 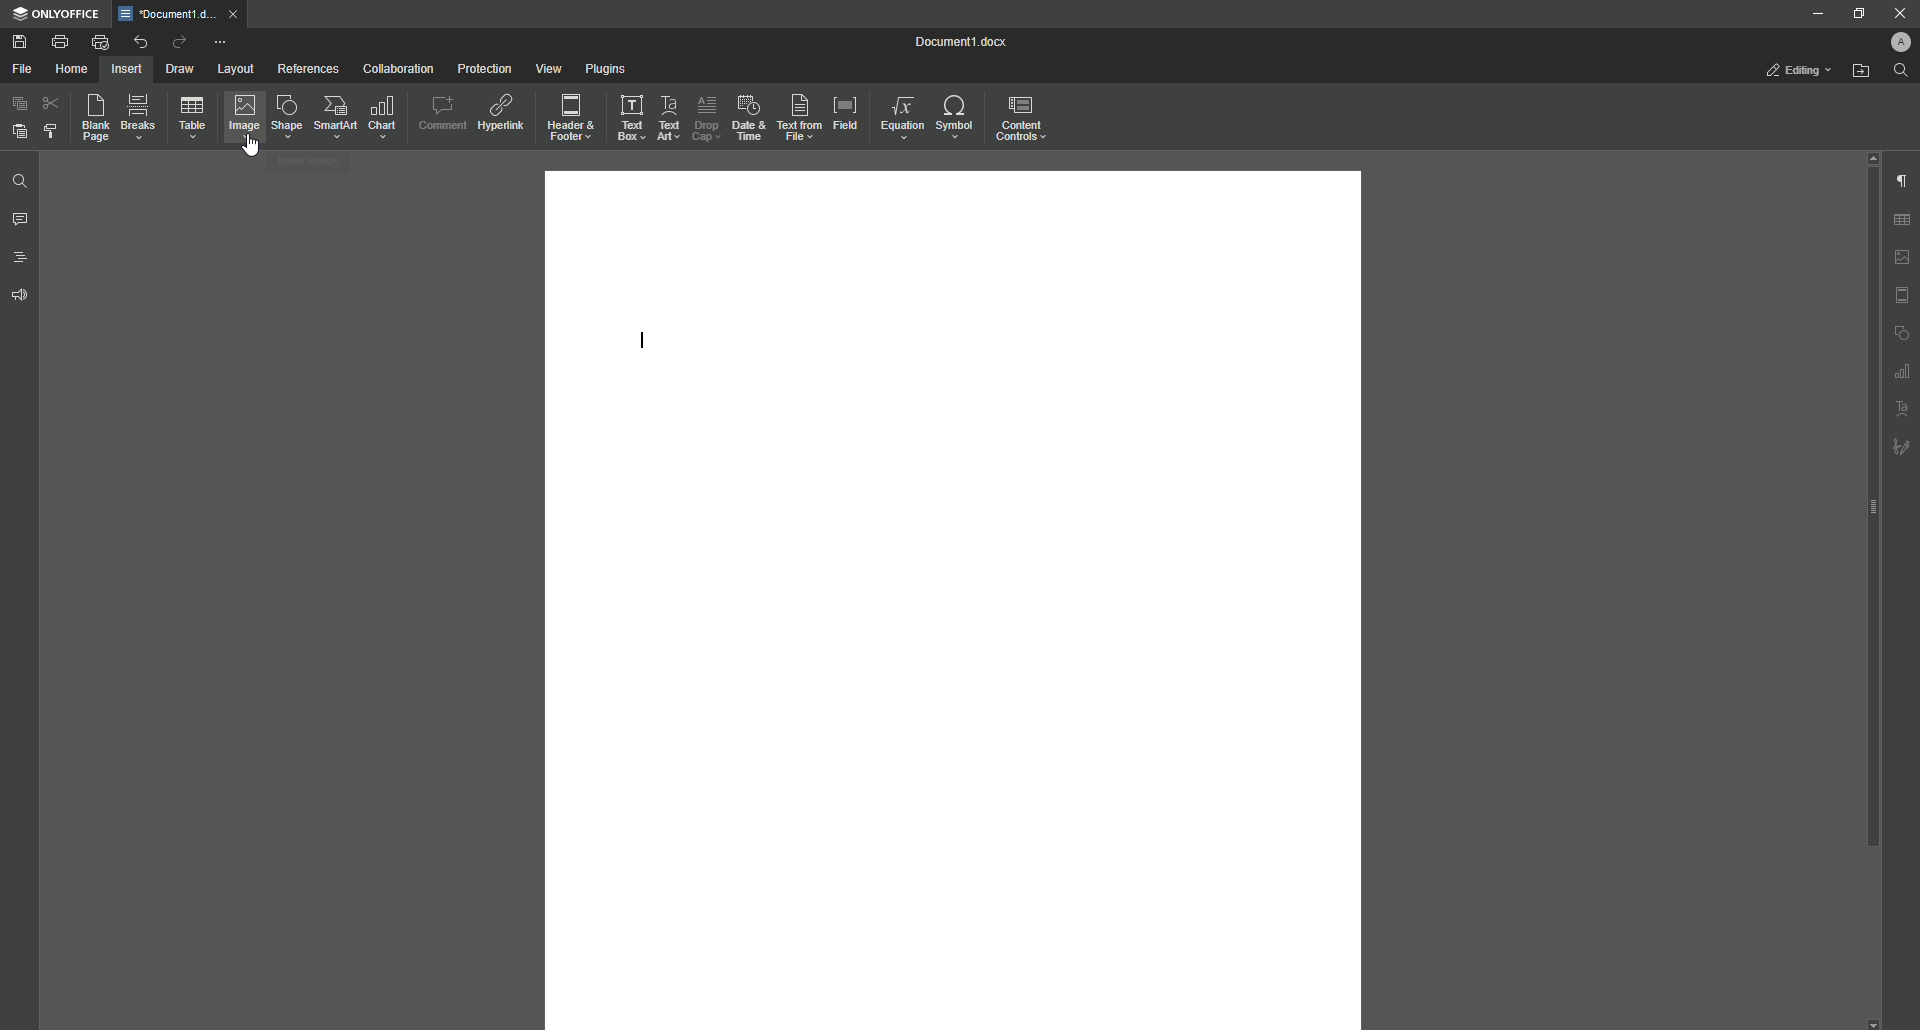 What do you see at coordinates (954, 117) in the screenshot?
I see `Symbol` at bounding box center [954, 117].